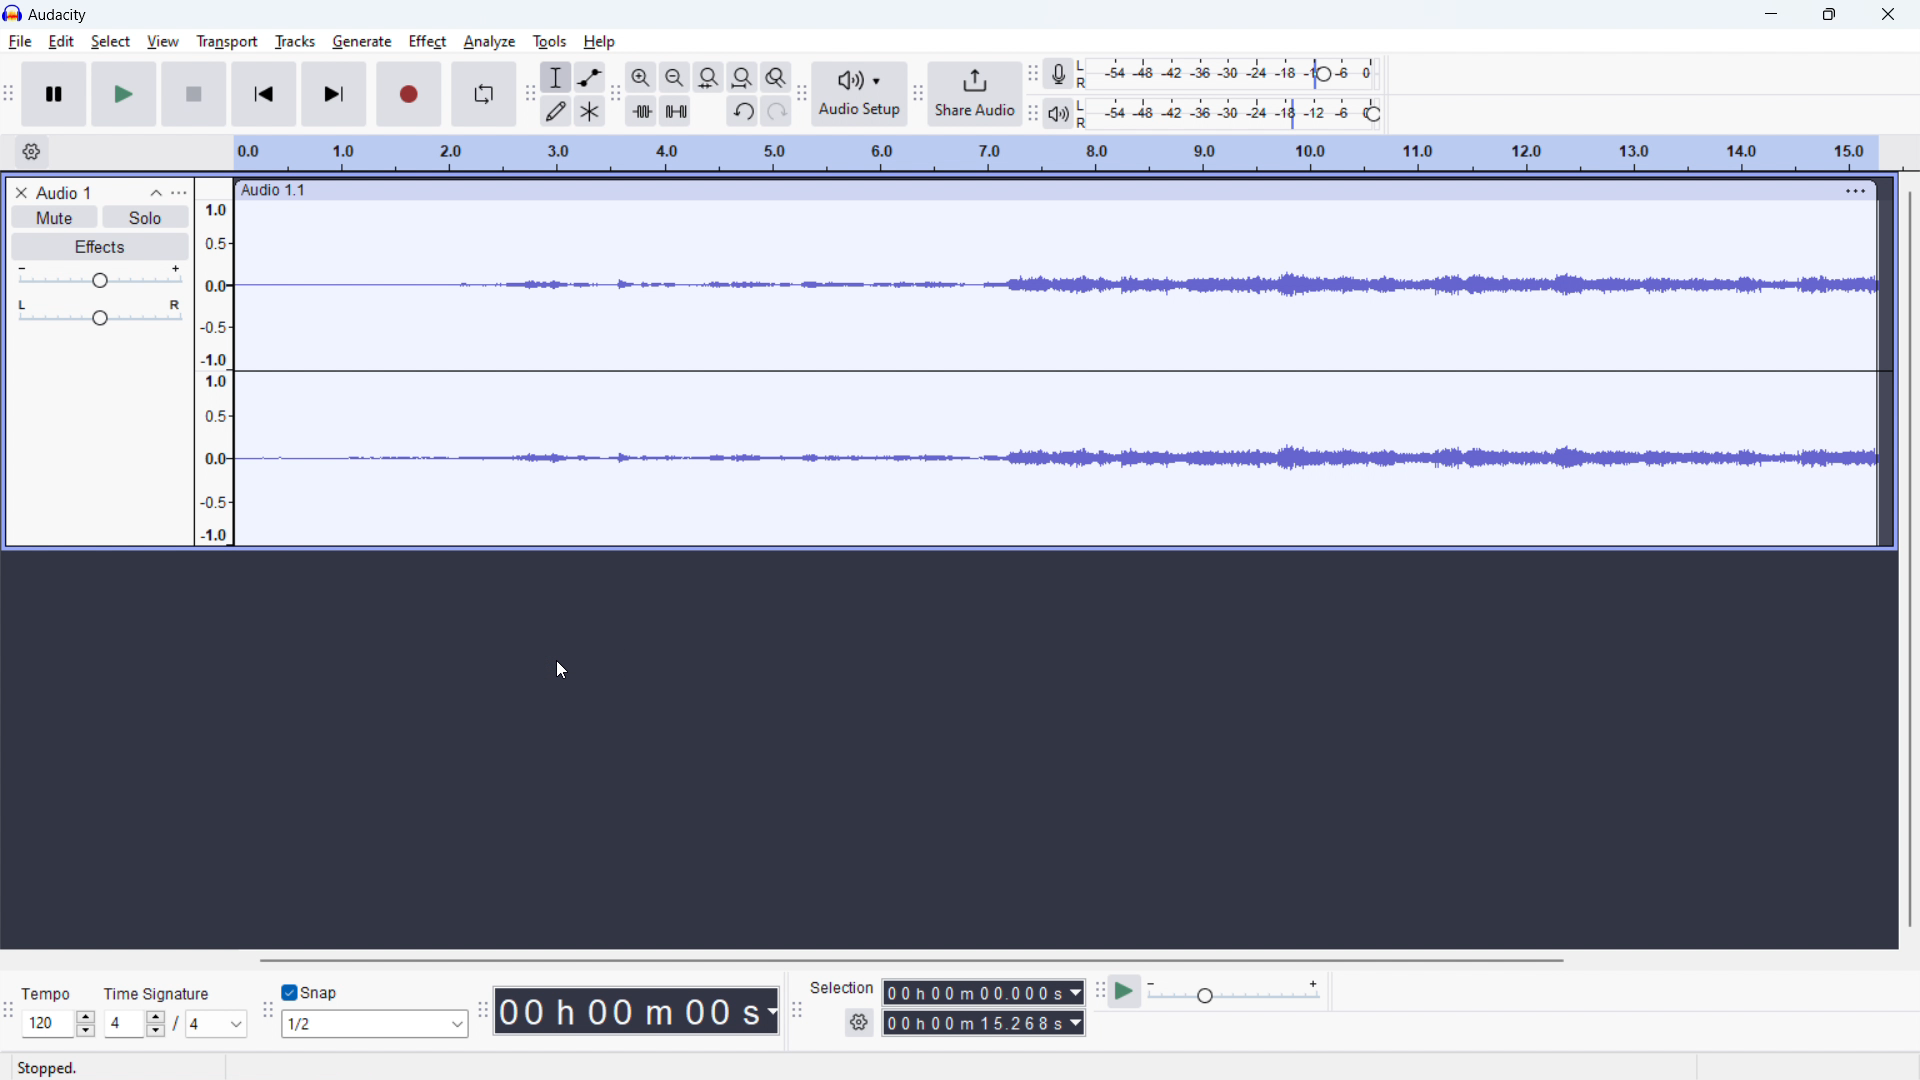 The width and height of the screenshot is (1920, 1080). I want to click on settings, so click(860, 1022).